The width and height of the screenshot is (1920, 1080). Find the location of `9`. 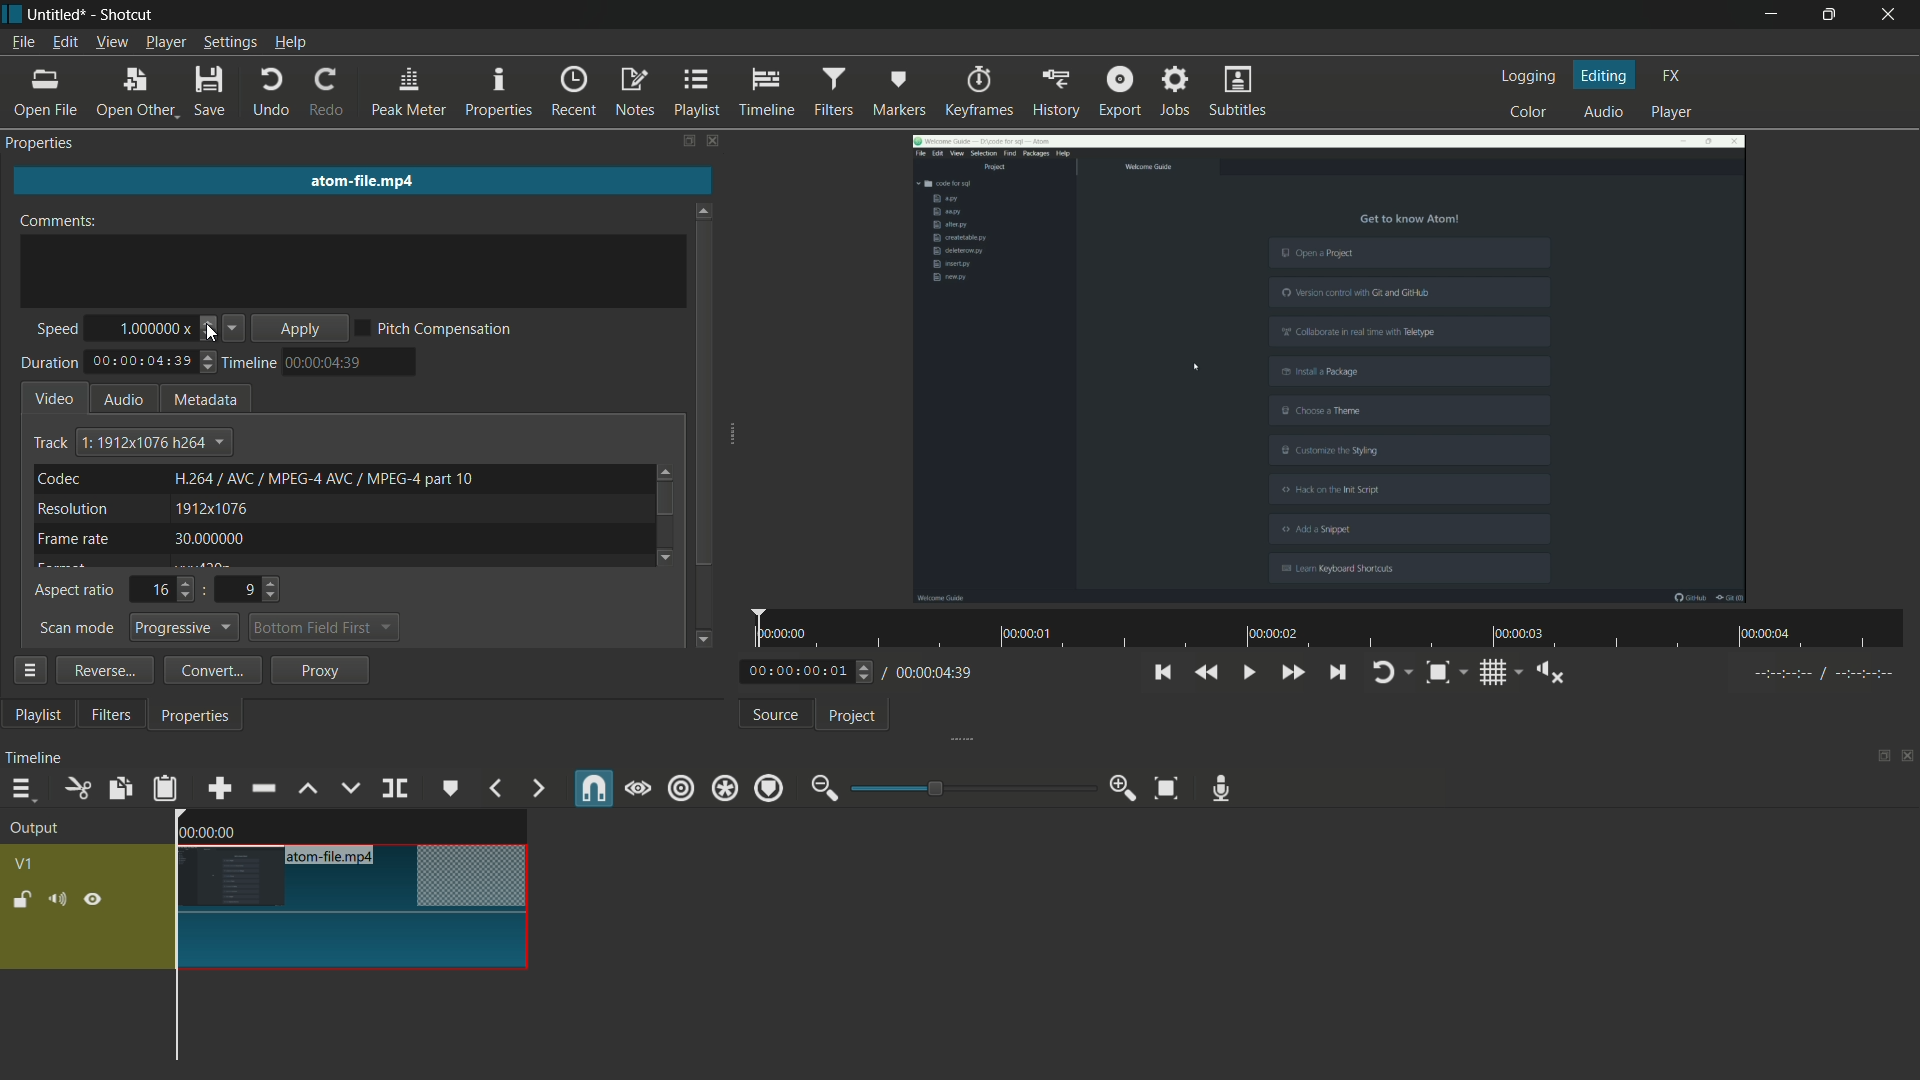

9 is located at coordinates (256, 589).